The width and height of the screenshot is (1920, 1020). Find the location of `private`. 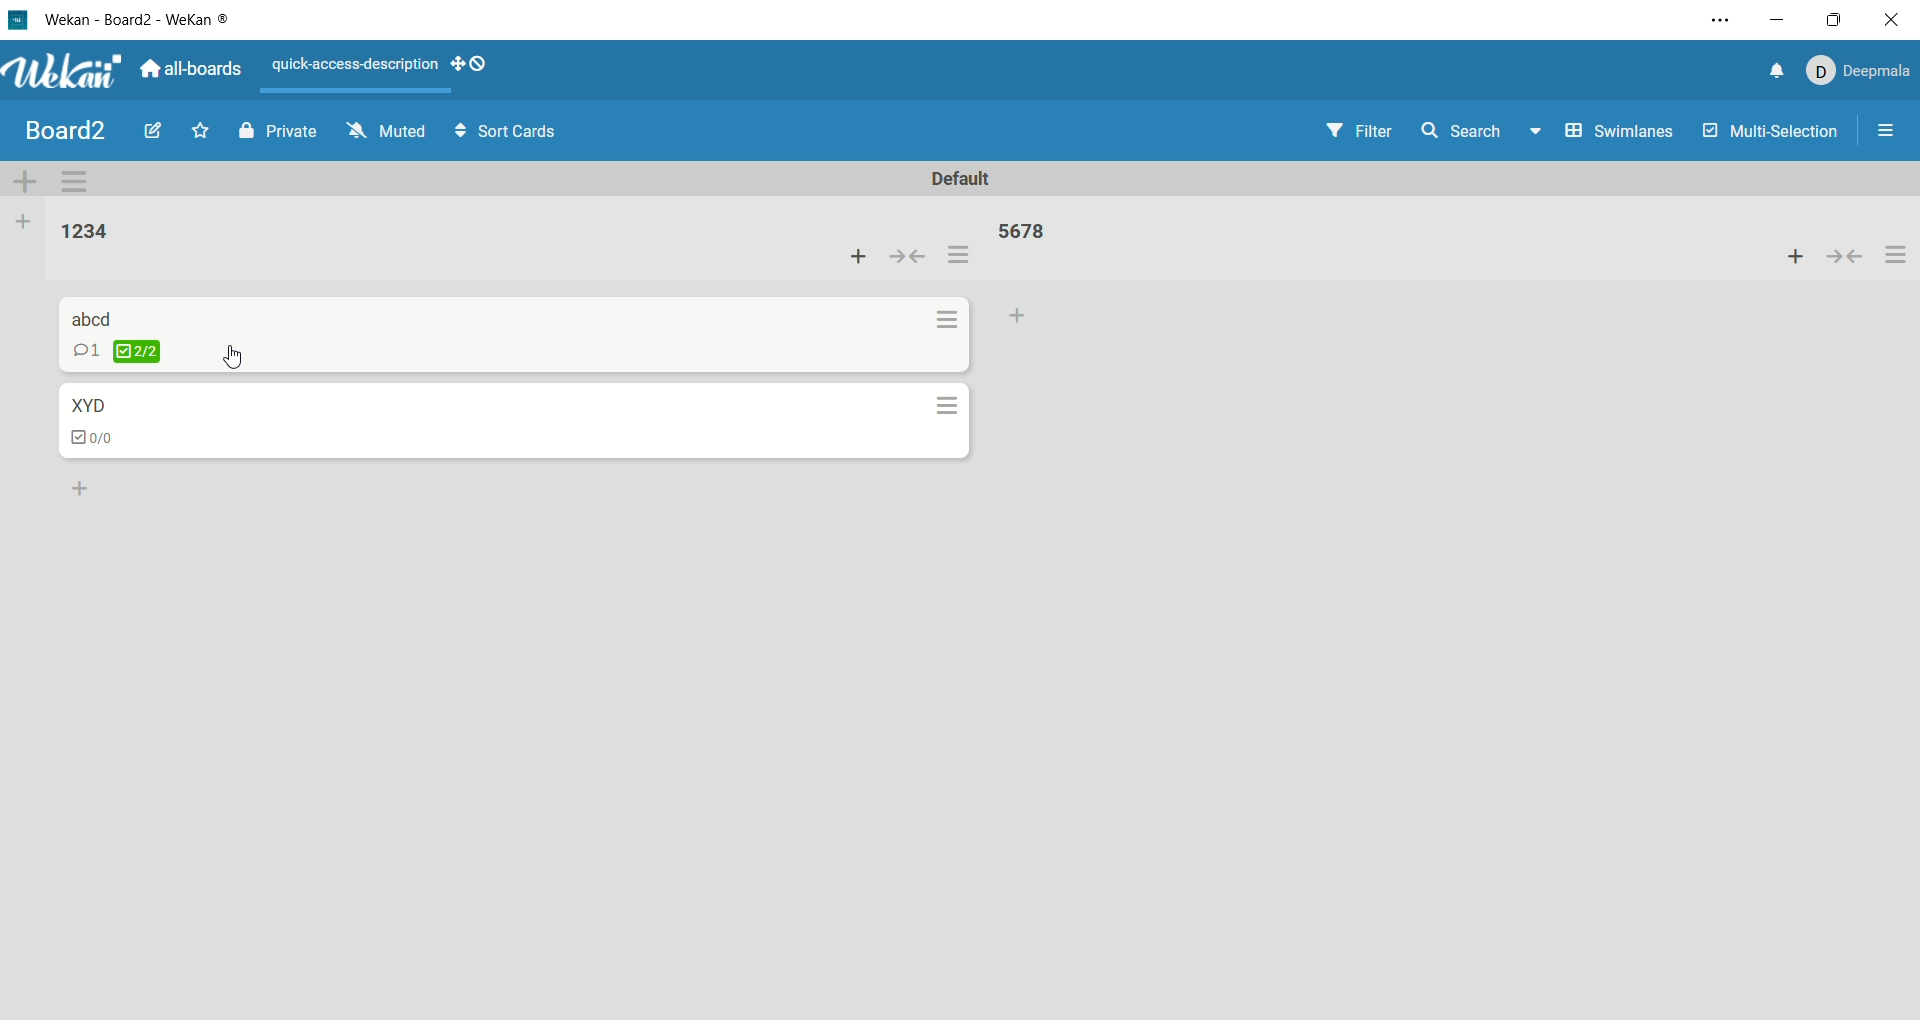

private is located at coordinates (278, 130).